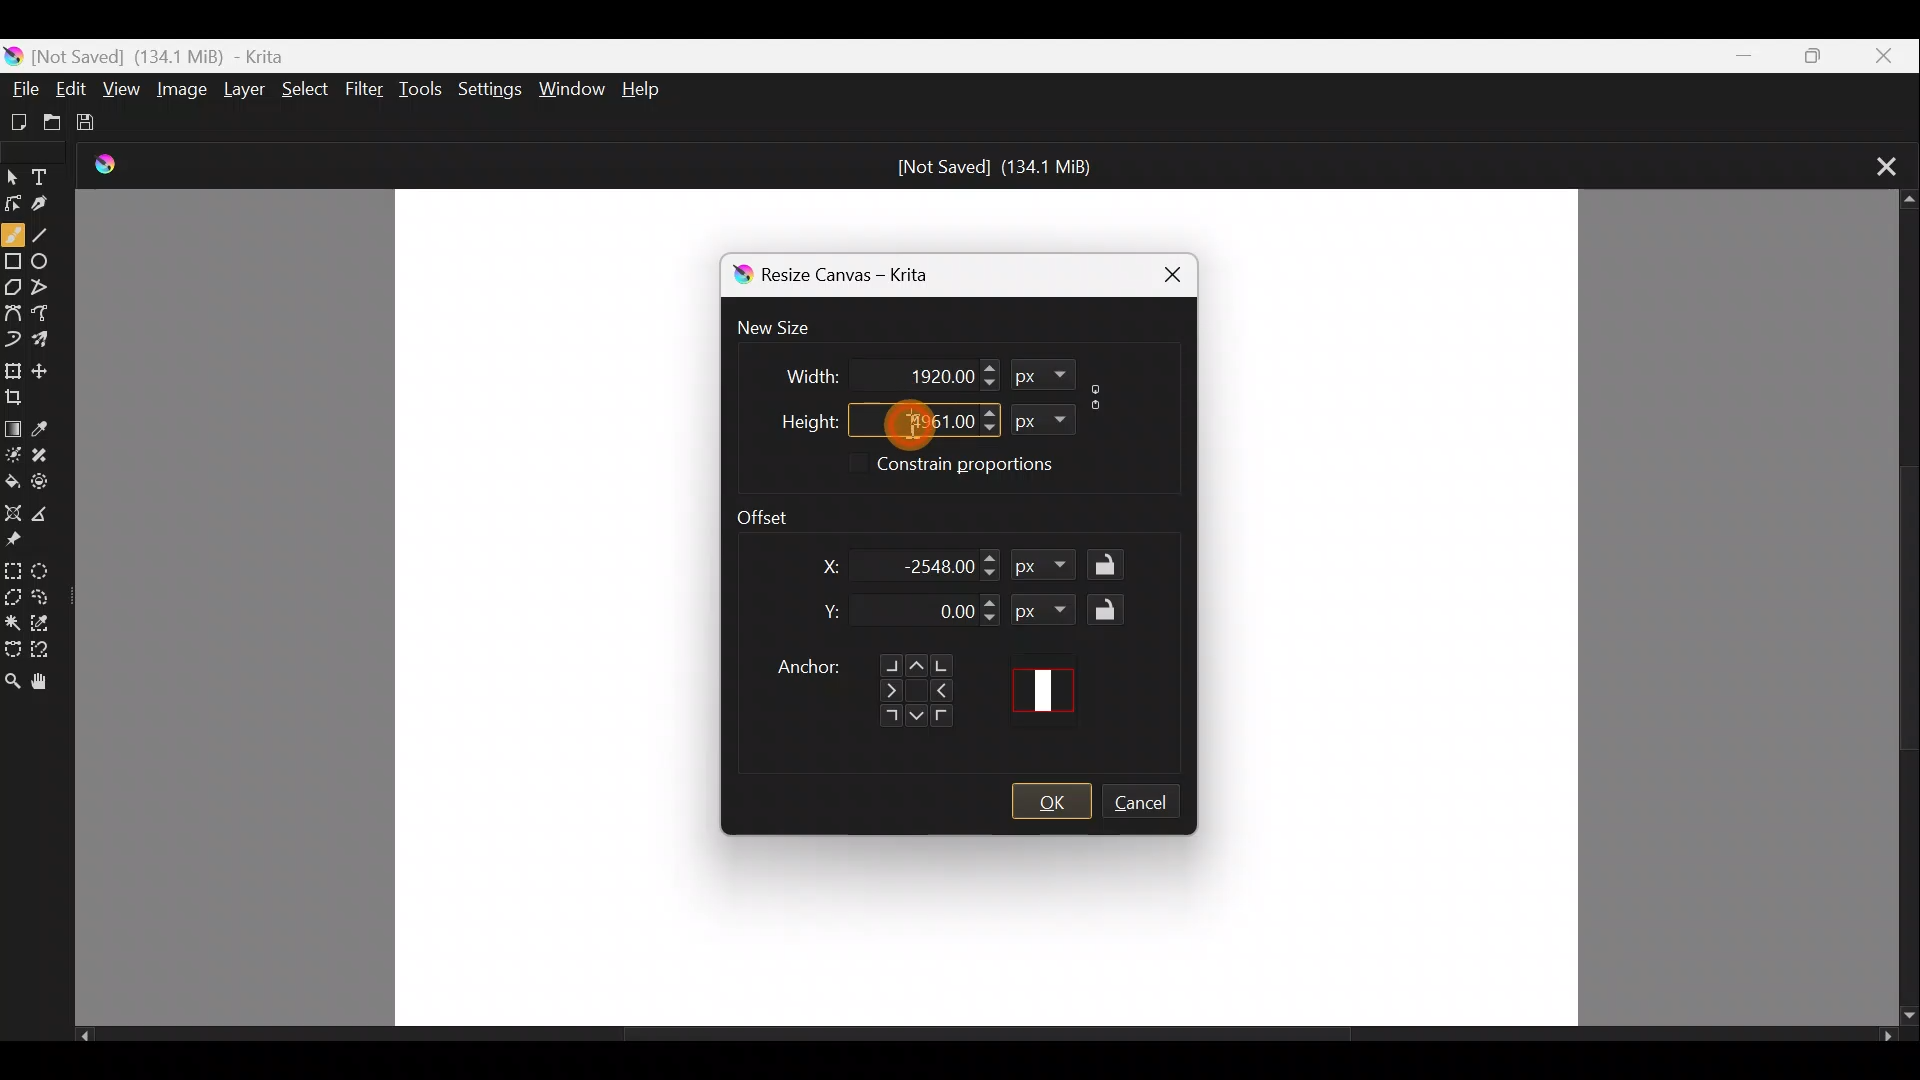 The width and height of the screenshot is (1920, 1080). What do you see at coordinates (16, 542) in the screenshot?
I see `Reference images tool` at bounding box center [16, 542].